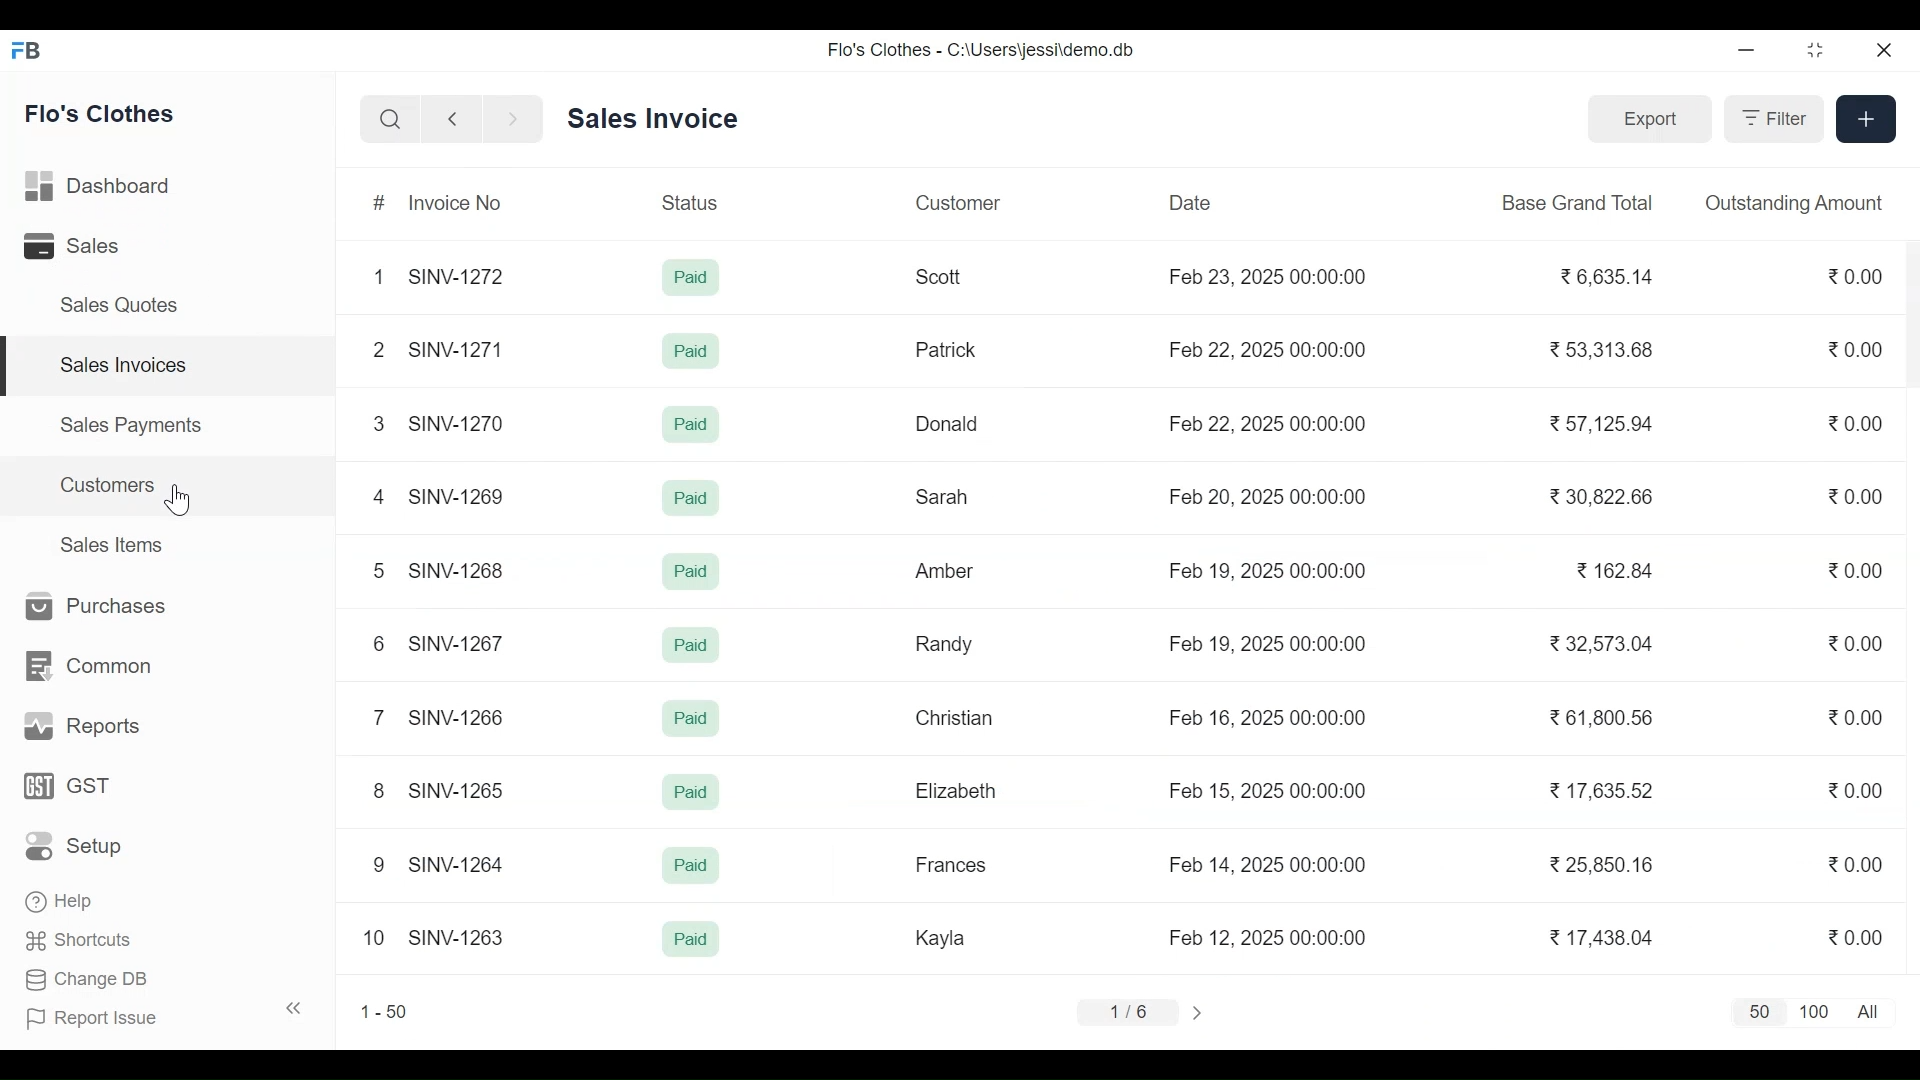 The height and width of the screenshot is (1080, 1920). I want to click on Paid, so click(690, 644).